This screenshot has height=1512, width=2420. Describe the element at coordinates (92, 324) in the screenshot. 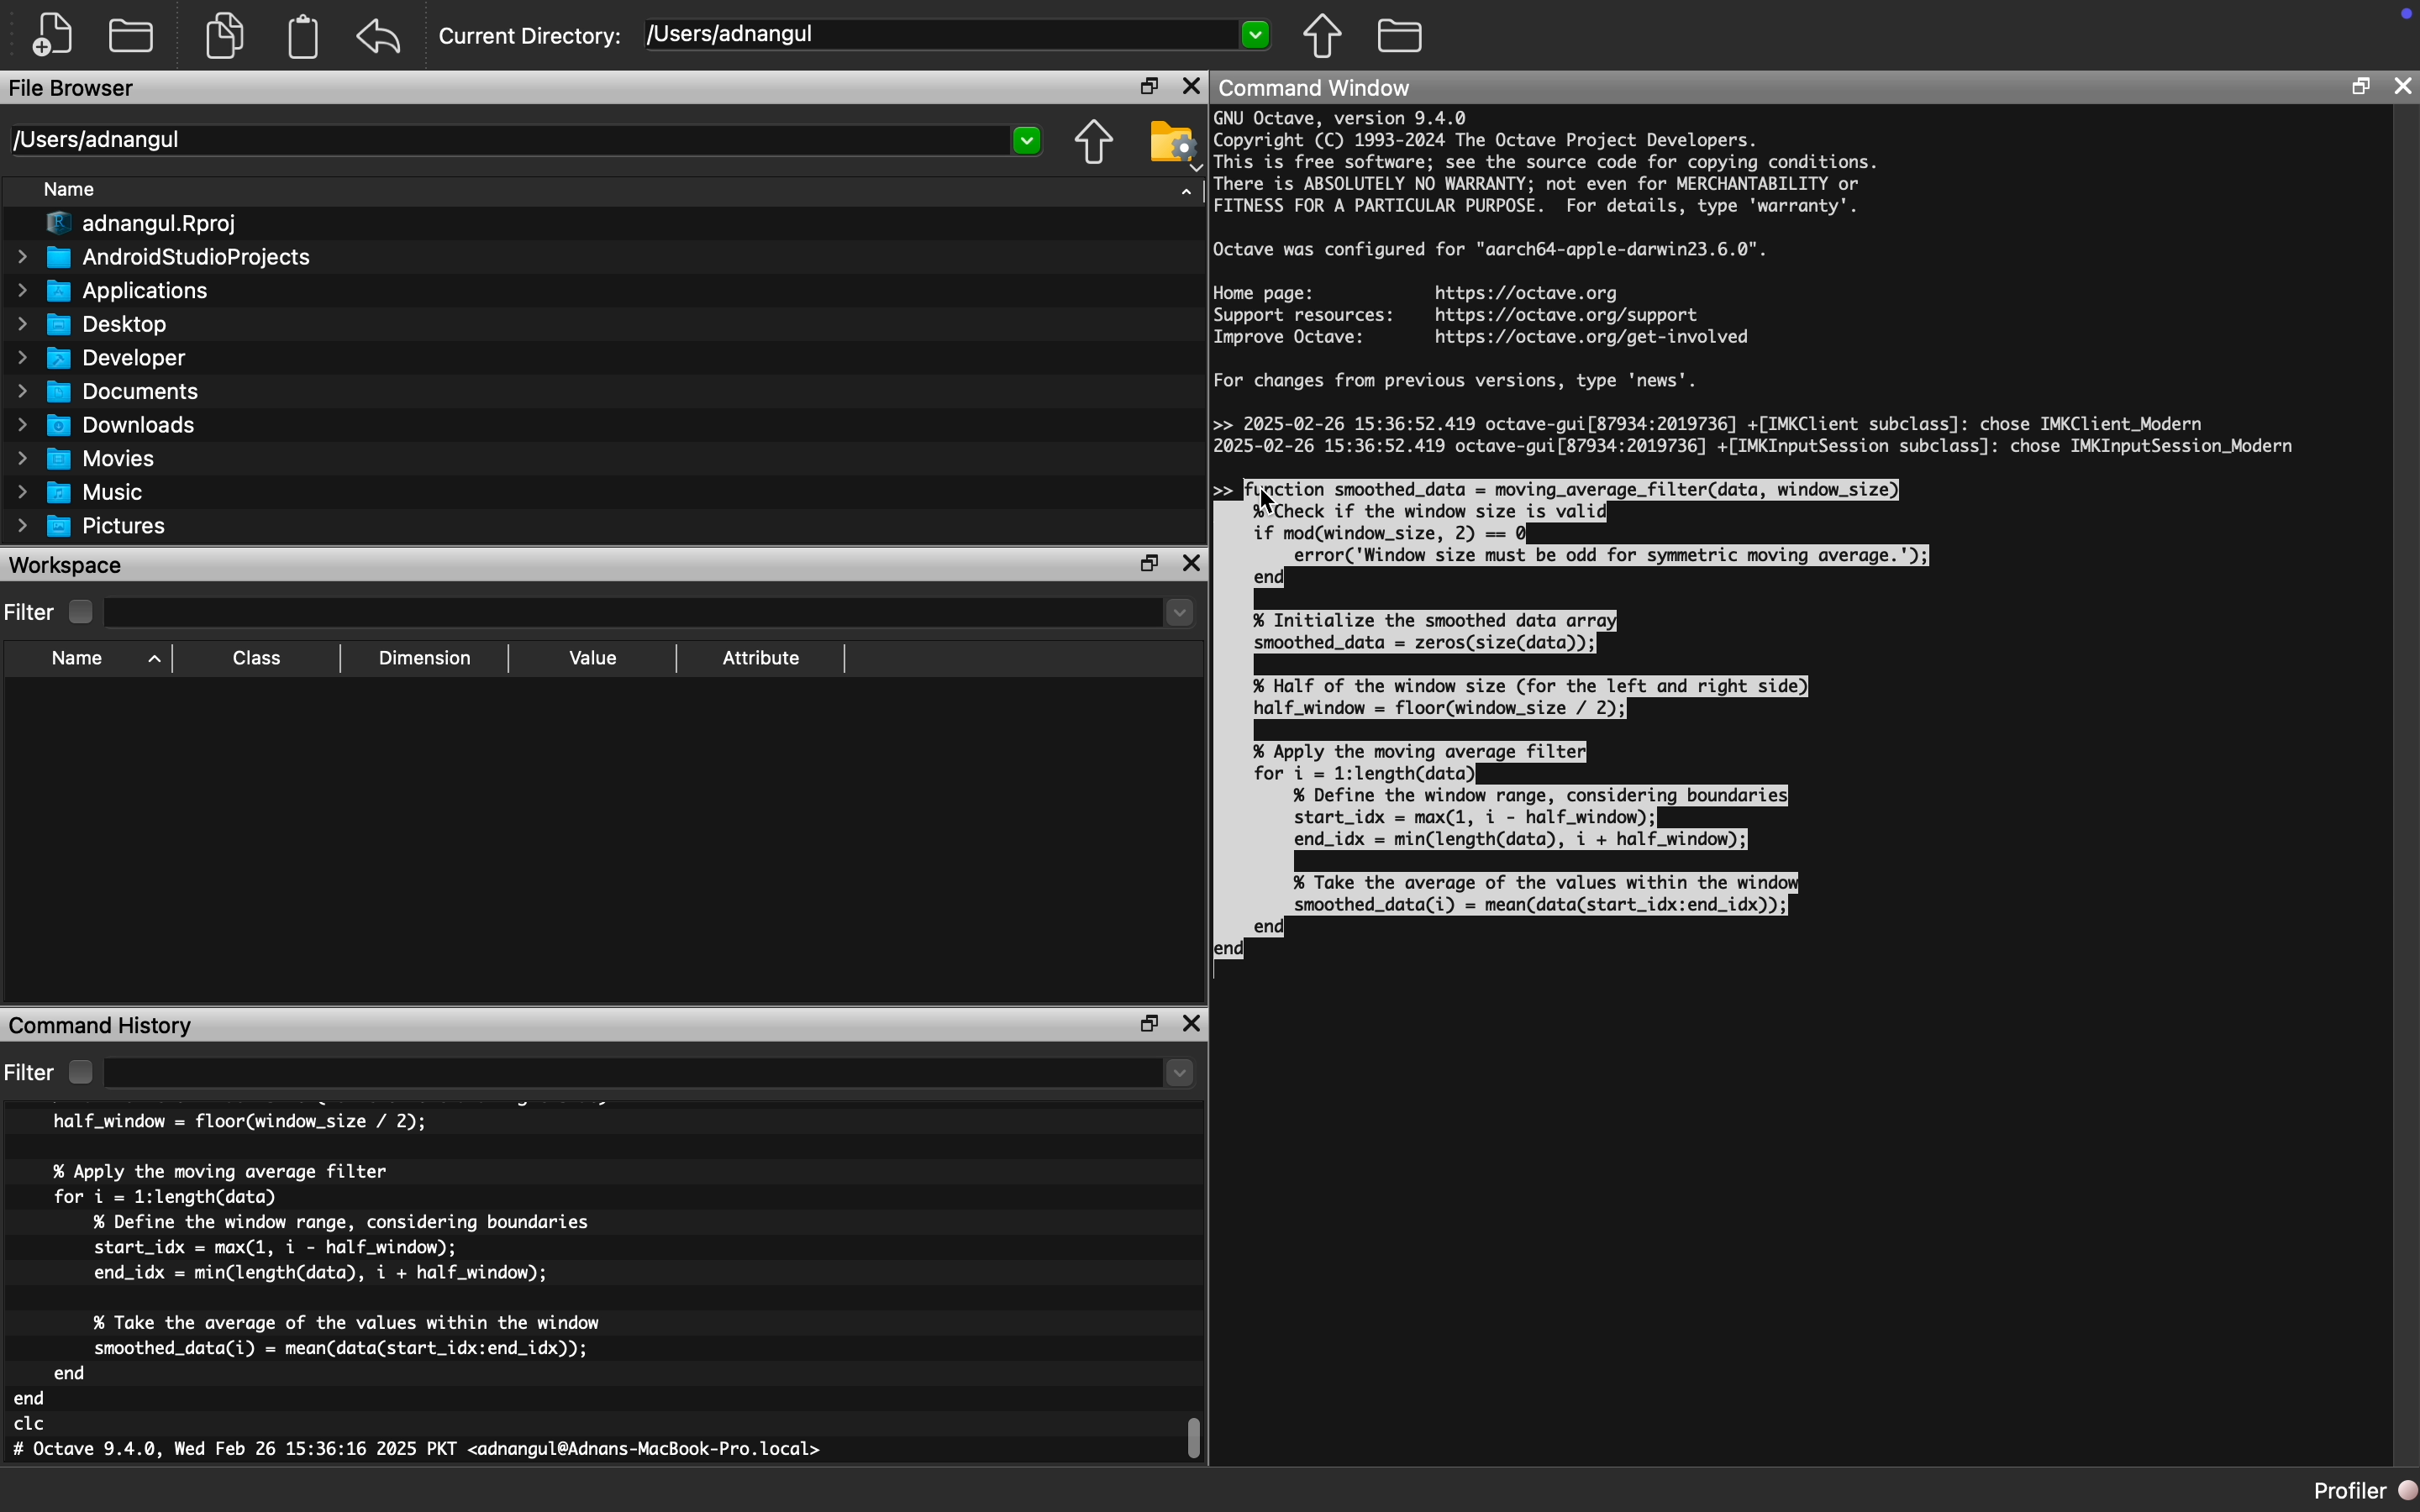

I see `Desktop` at that location.